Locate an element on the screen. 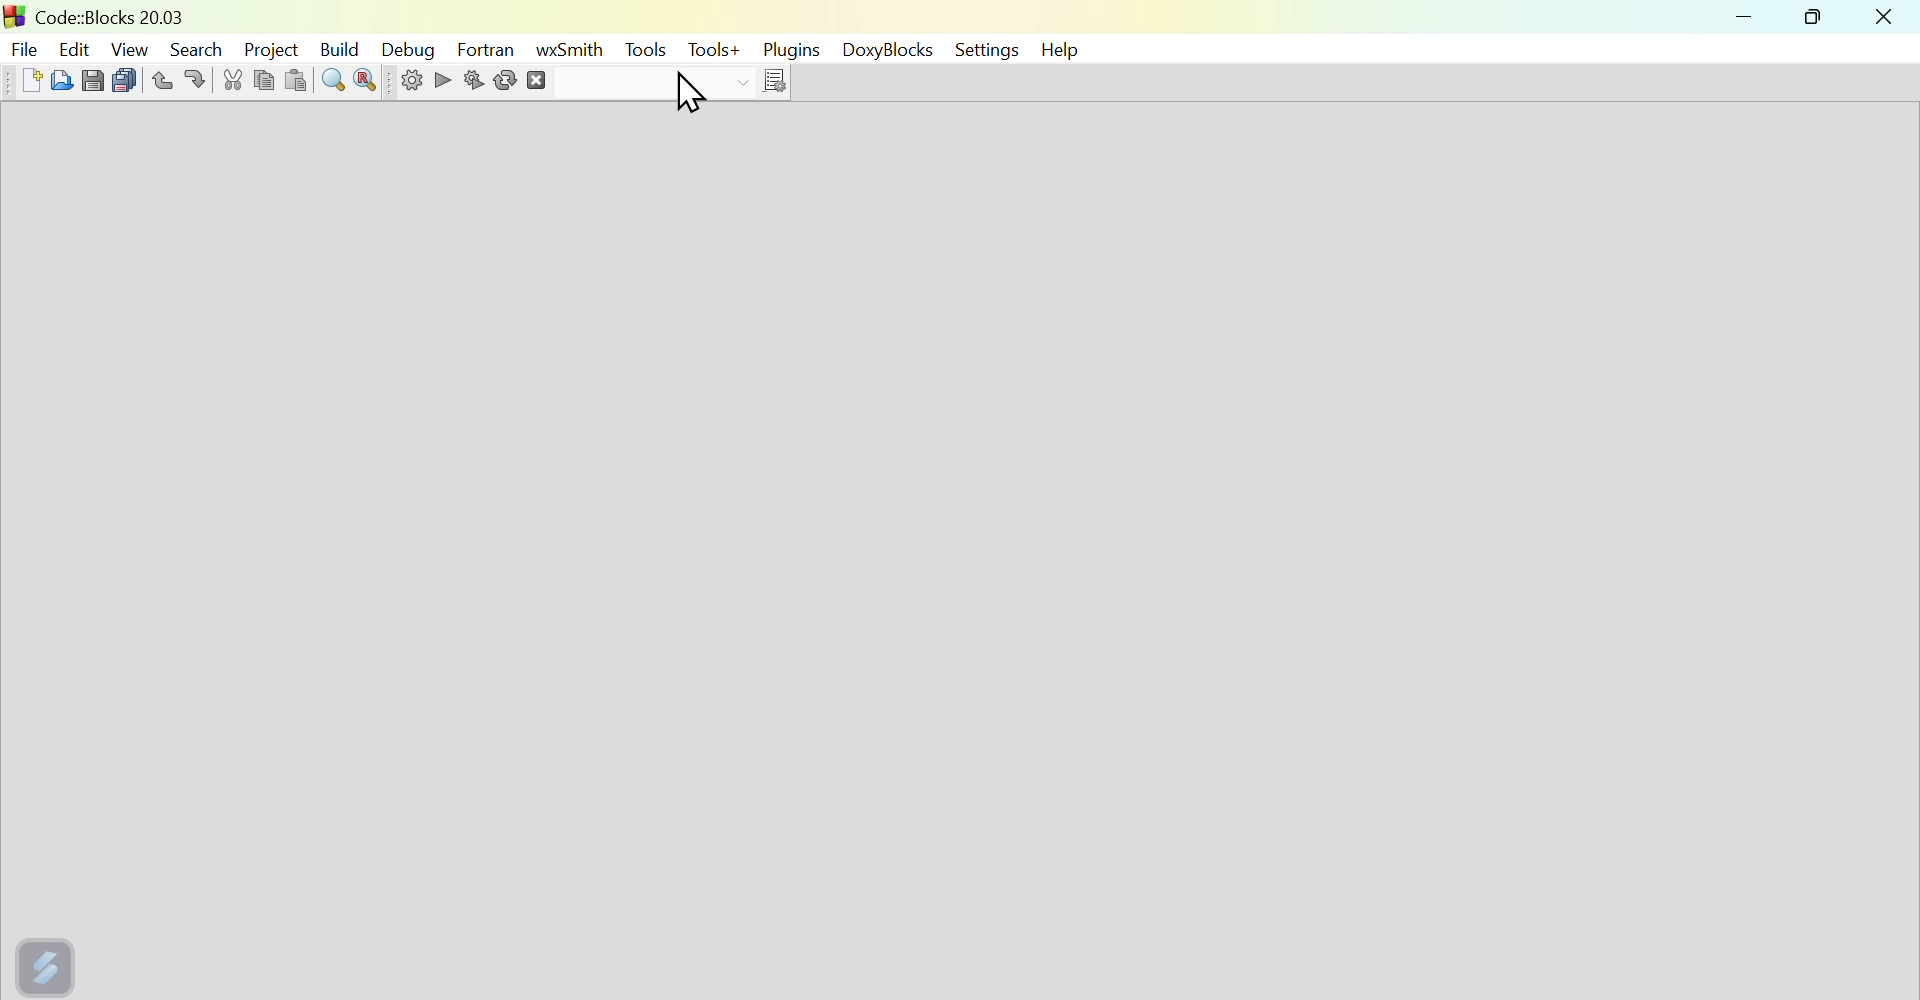 This screenshot has height=1000, width=1920.  is located at coordinates (365, 83).